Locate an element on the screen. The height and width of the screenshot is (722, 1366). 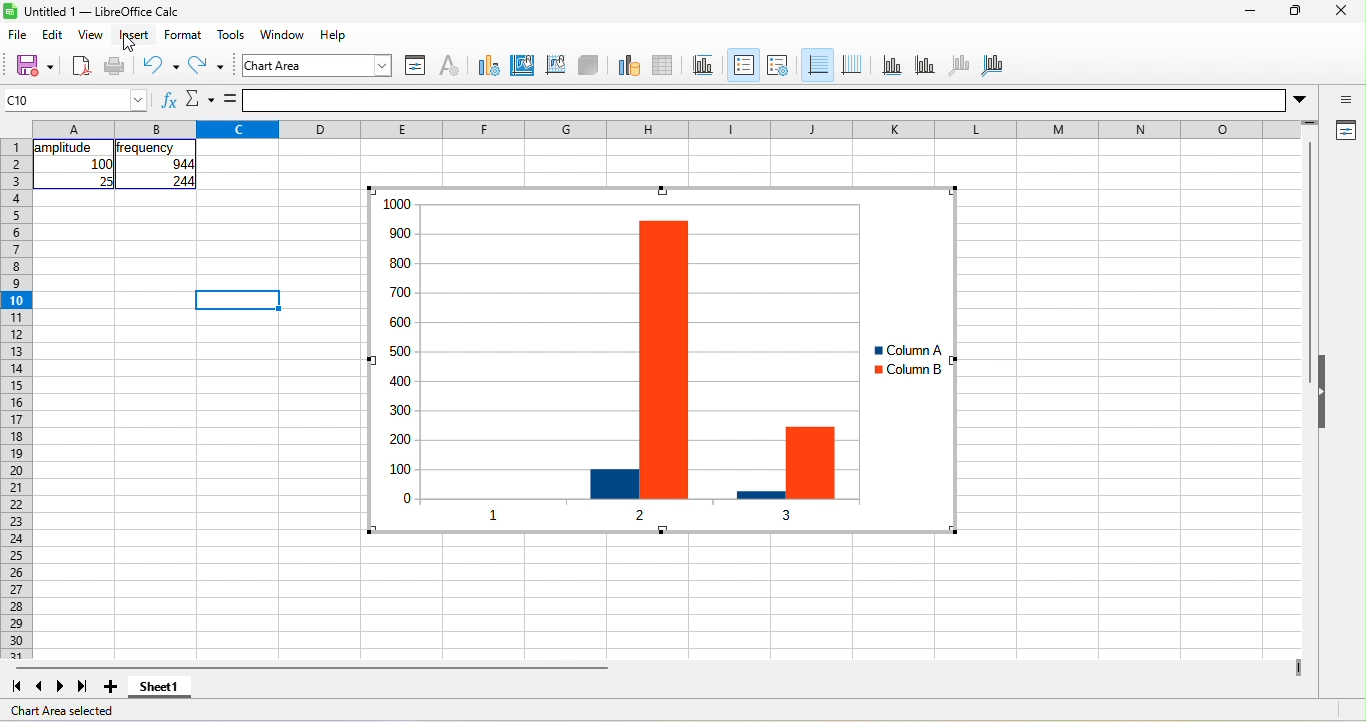
legend on/off is located at coordinates (741, 65).